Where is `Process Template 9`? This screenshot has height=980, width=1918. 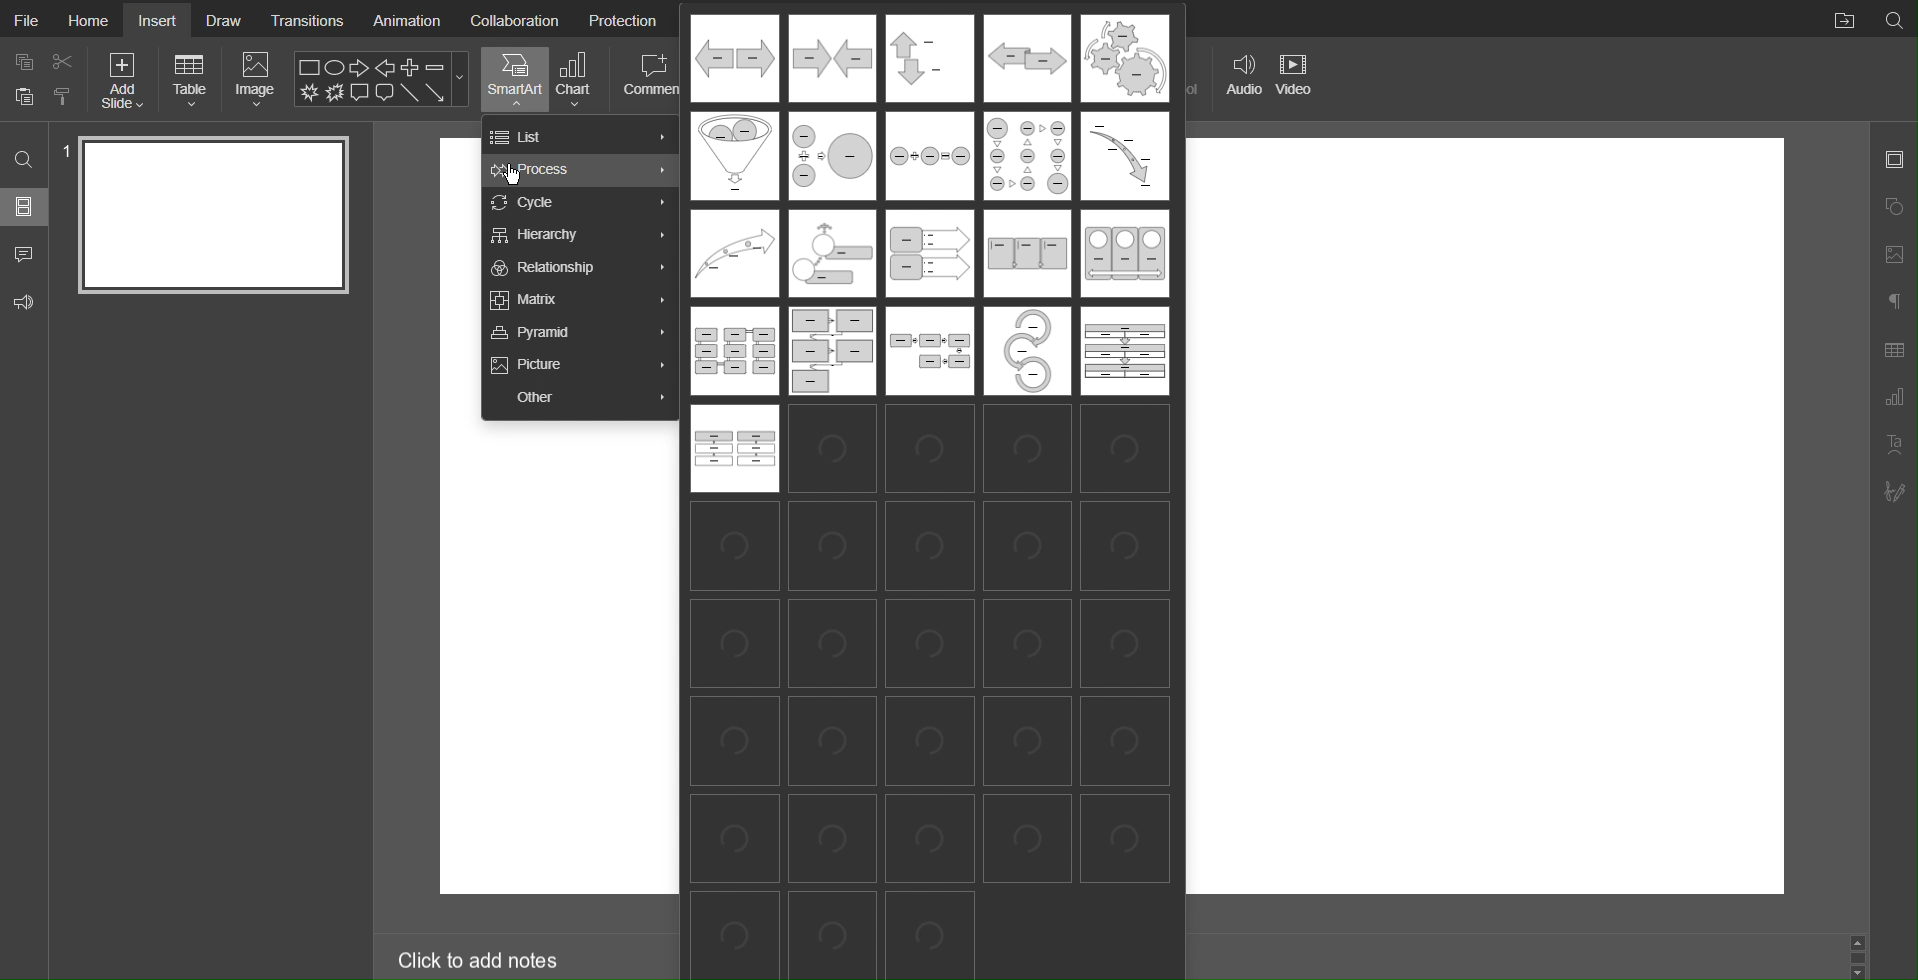
Process Template 9 is located at coordinates (1029, 158).